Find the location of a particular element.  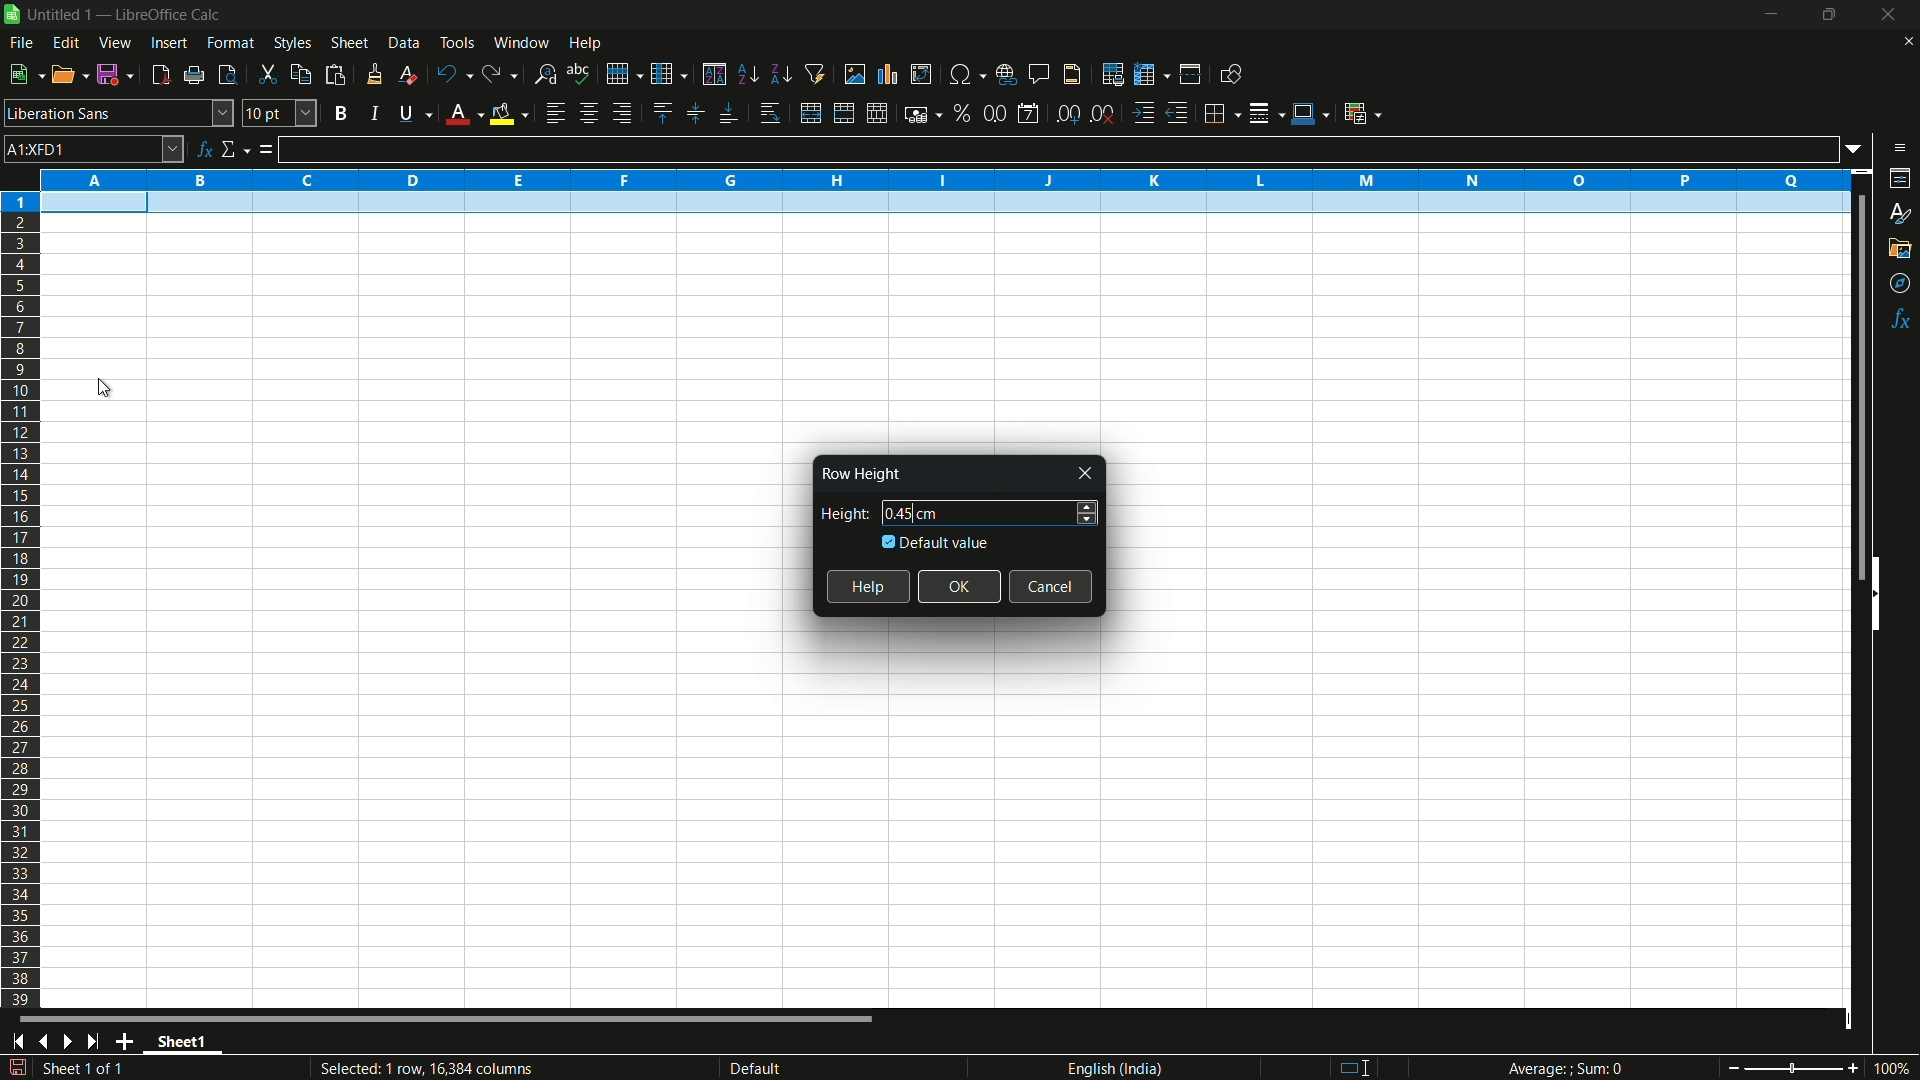

height 0.45 cm is located at coordinates (974, 512).